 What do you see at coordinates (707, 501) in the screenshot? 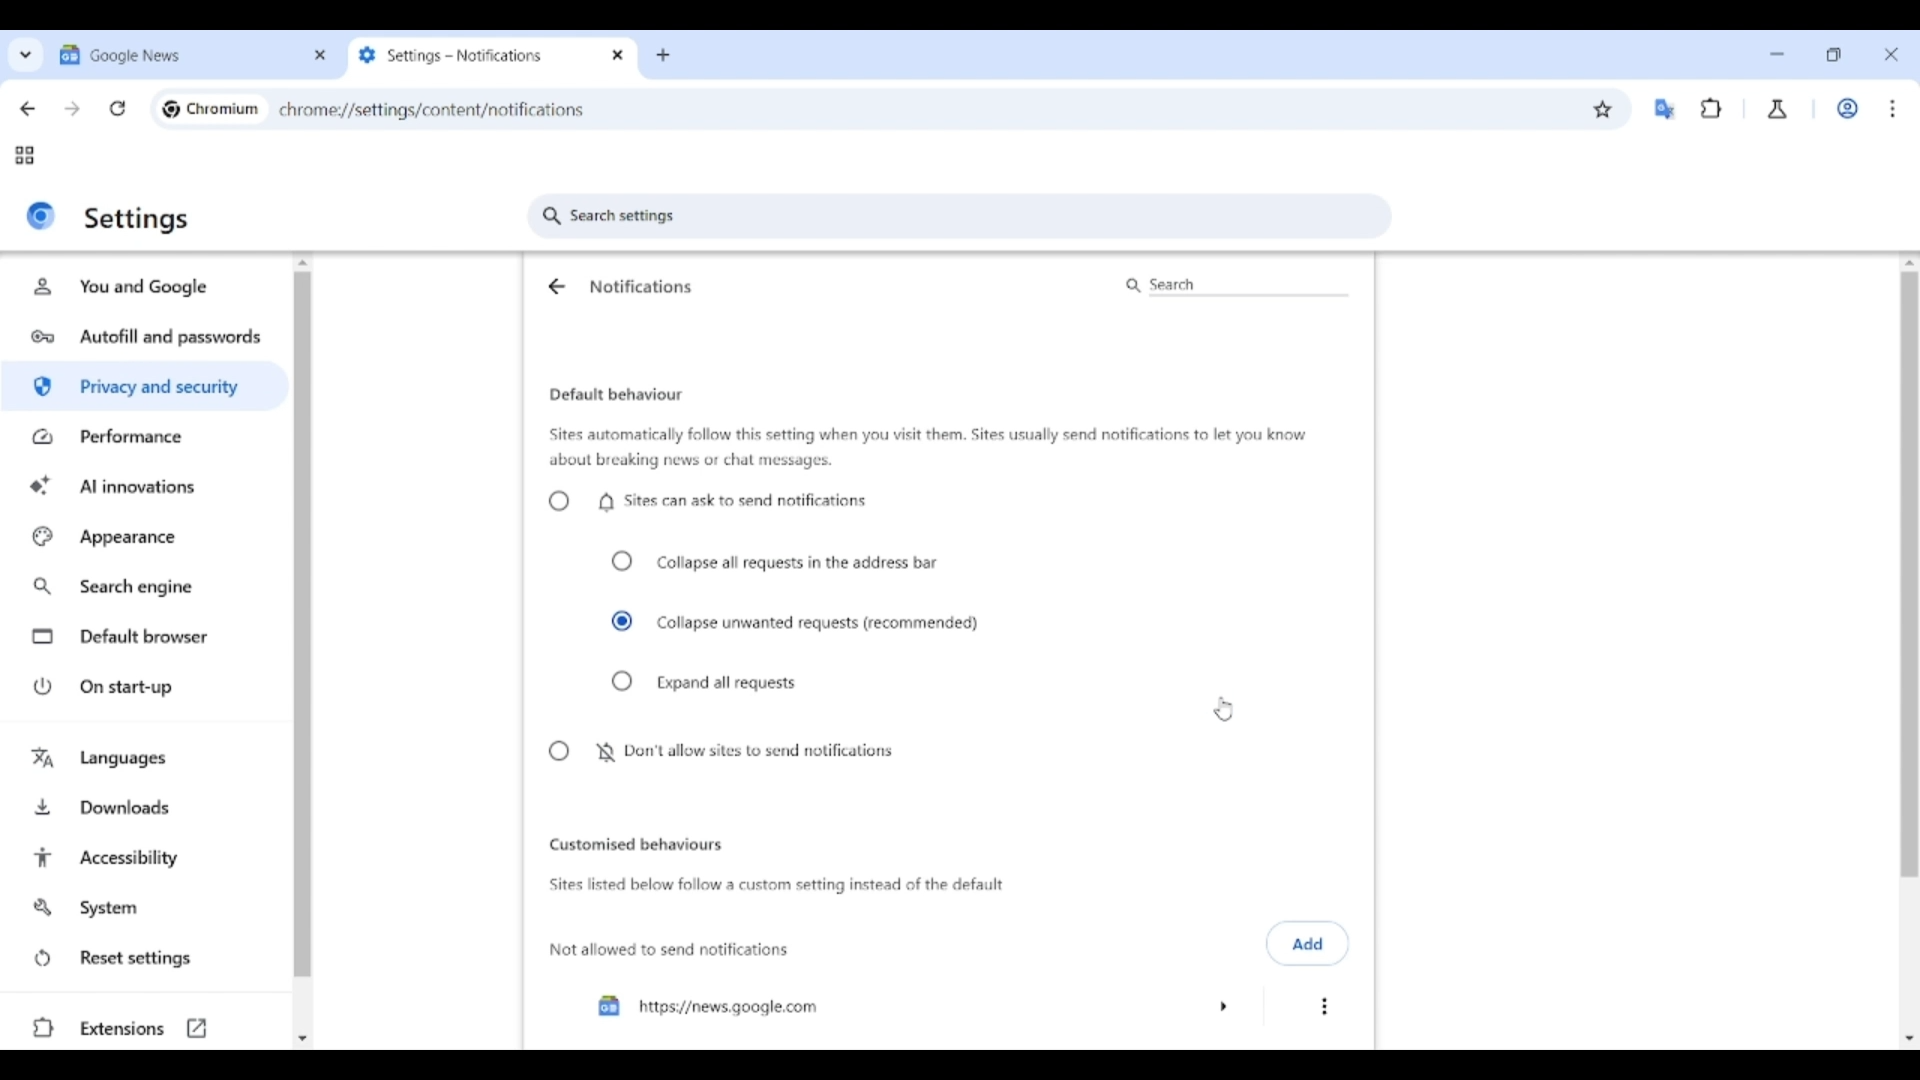
I see `Sites can ask to send notifications` at bounding box center [707, 501].